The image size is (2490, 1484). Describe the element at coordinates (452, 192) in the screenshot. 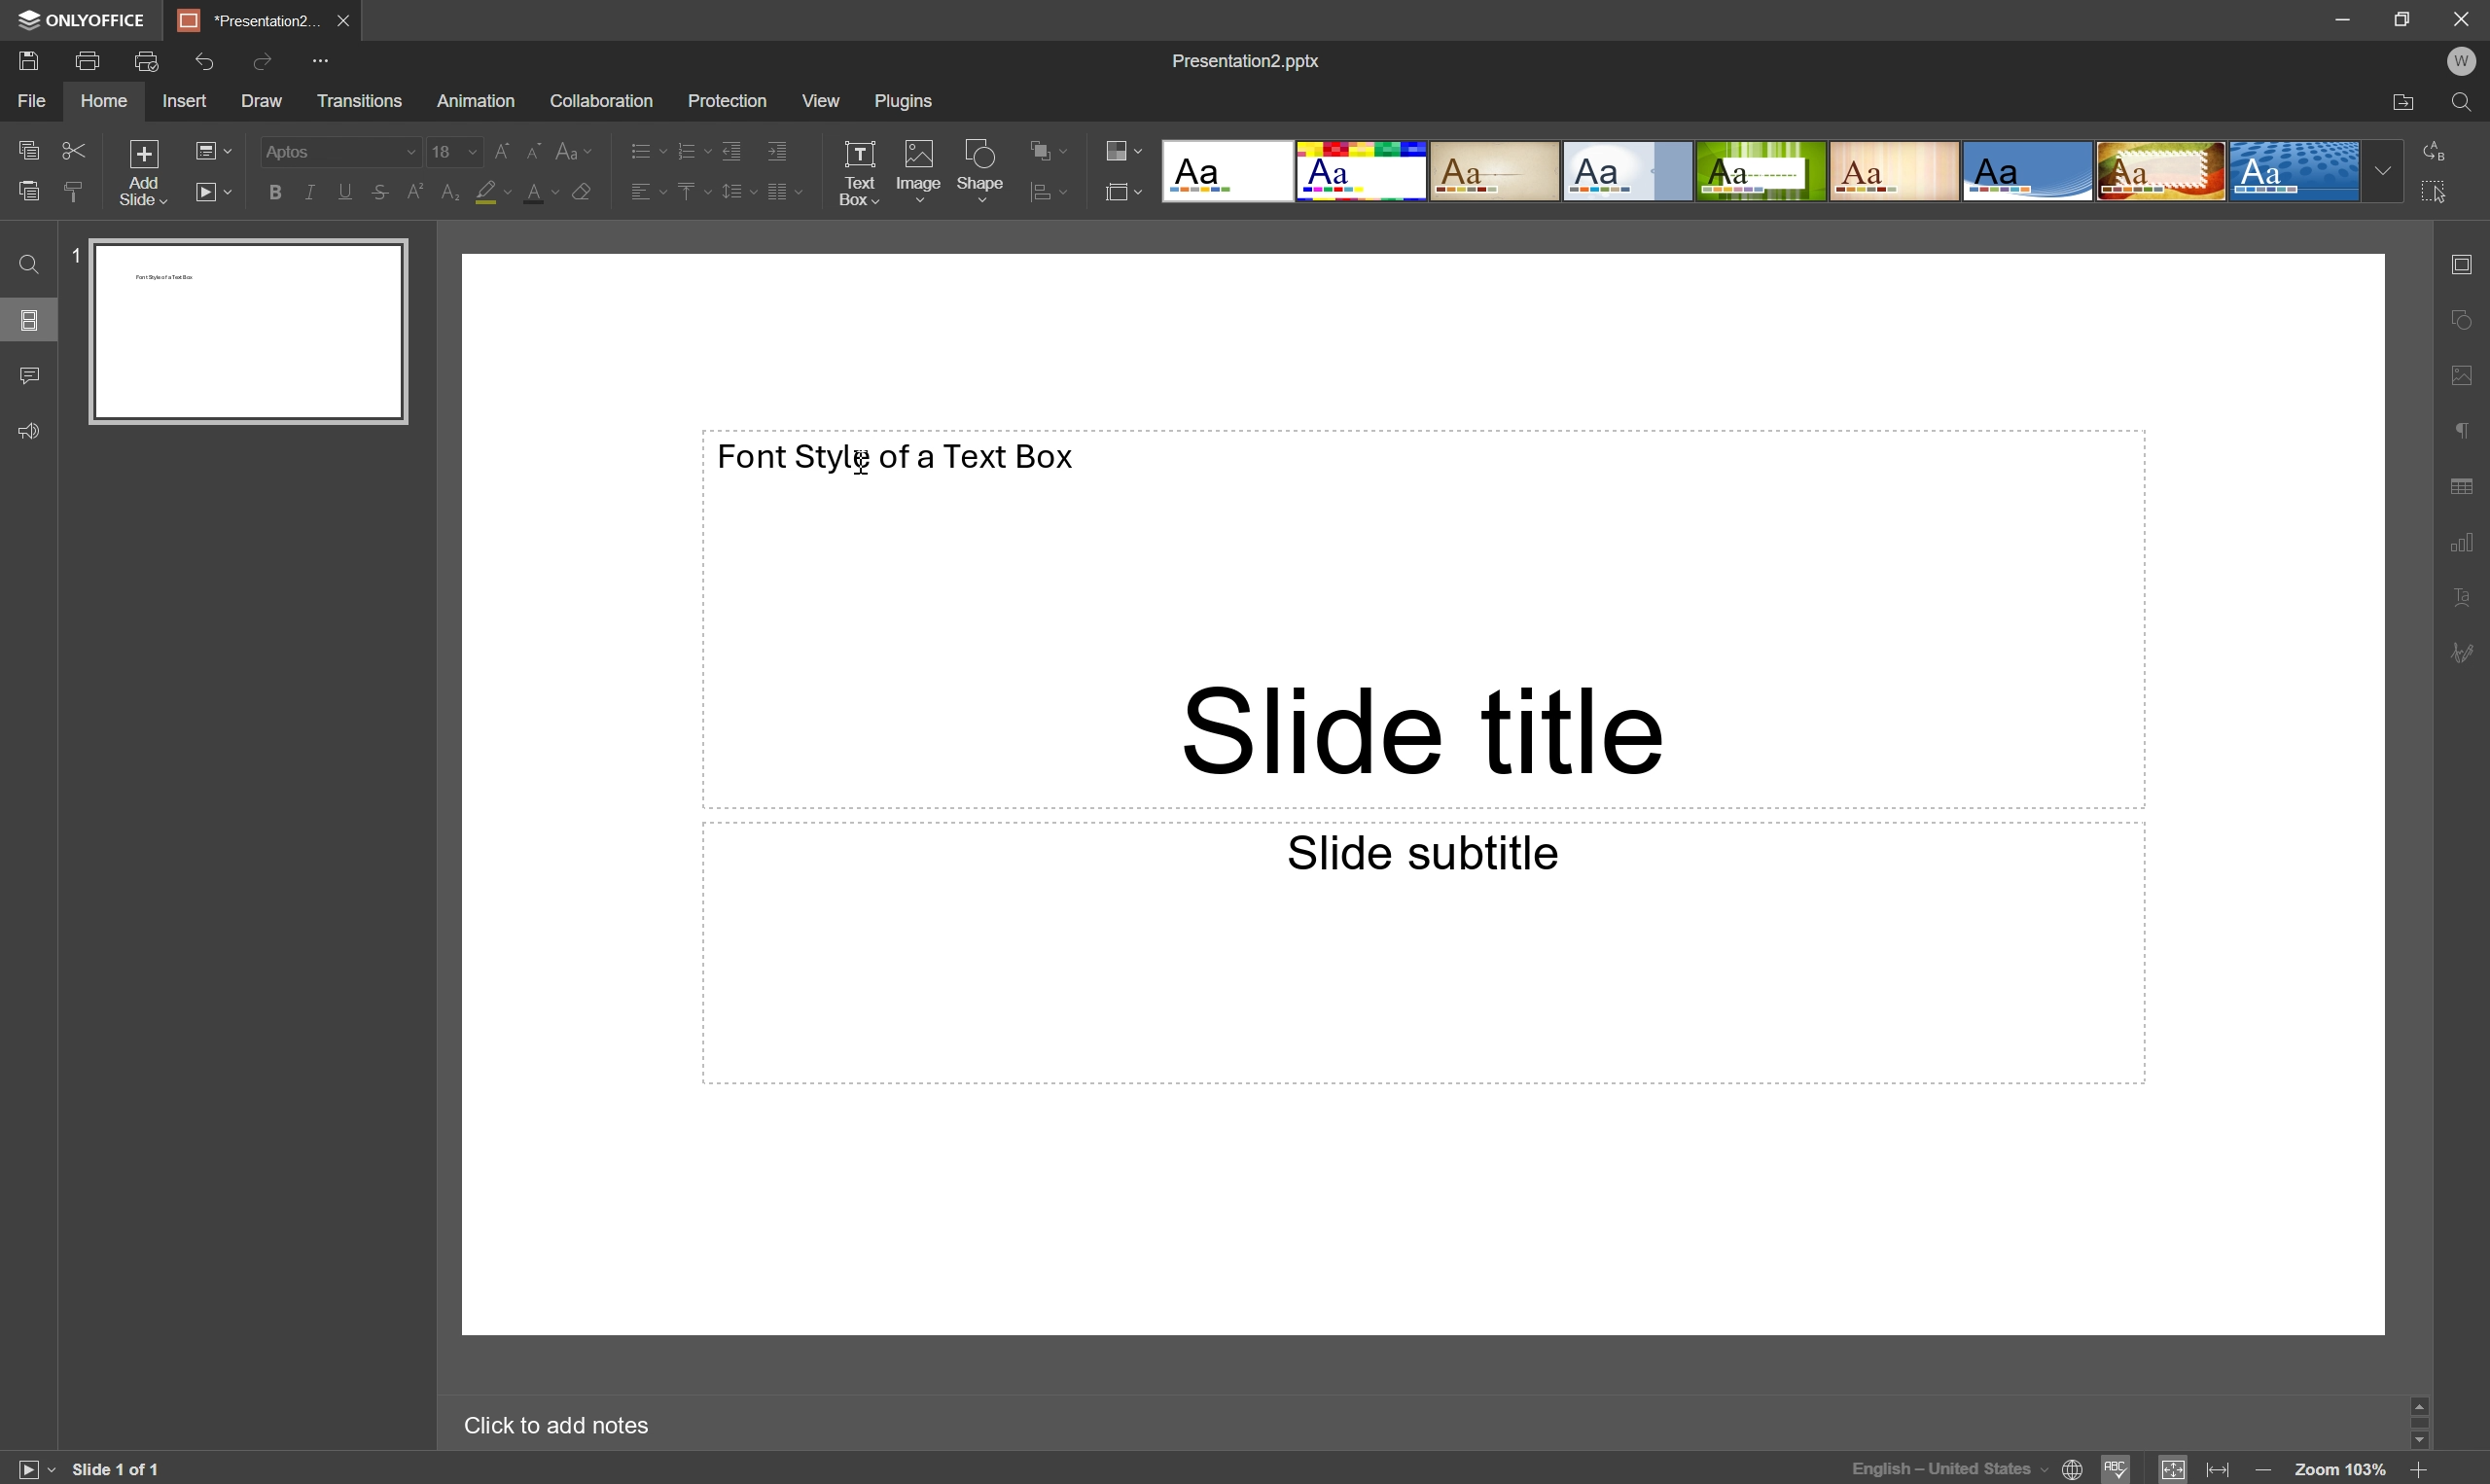

I see `Subscript` at that location.